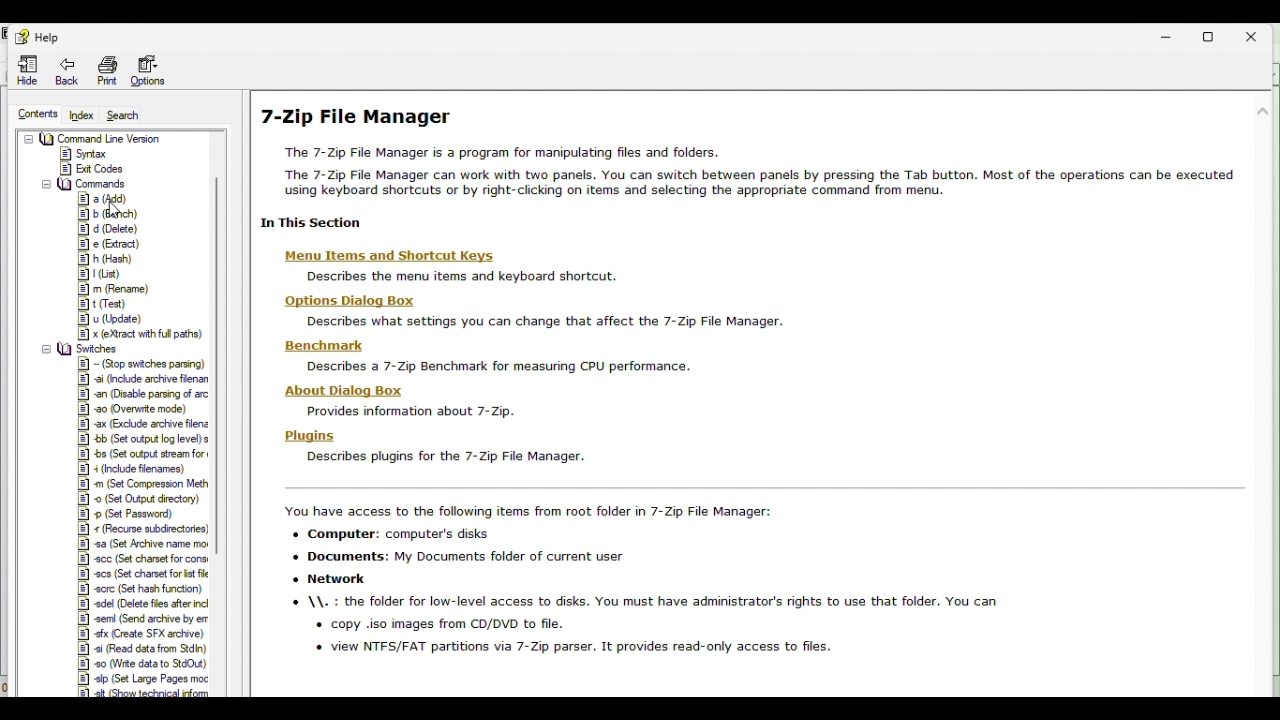  I want to click on syntax, so click(84, 154).